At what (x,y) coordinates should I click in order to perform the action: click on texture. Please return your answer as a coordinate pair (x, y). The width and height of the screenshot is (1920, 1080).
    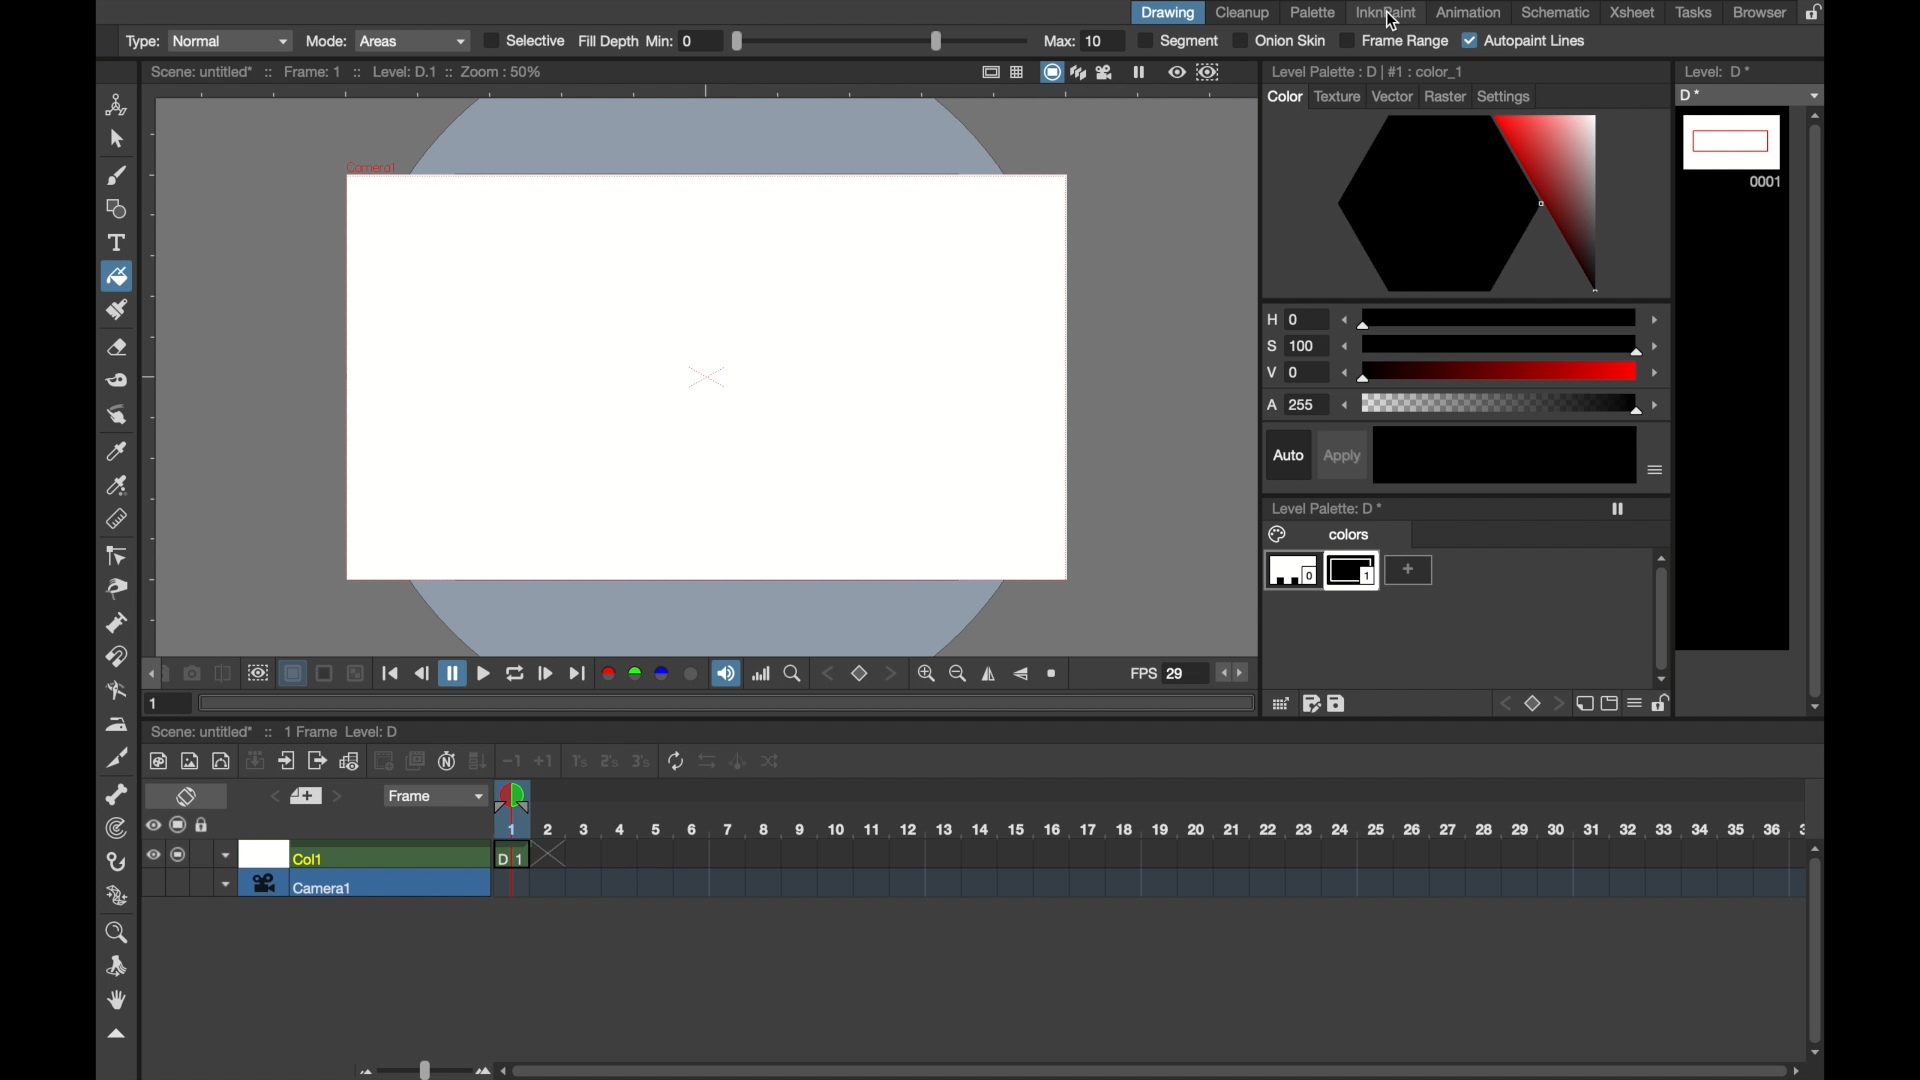
    Looking at the image, I should click on (1338, 95).